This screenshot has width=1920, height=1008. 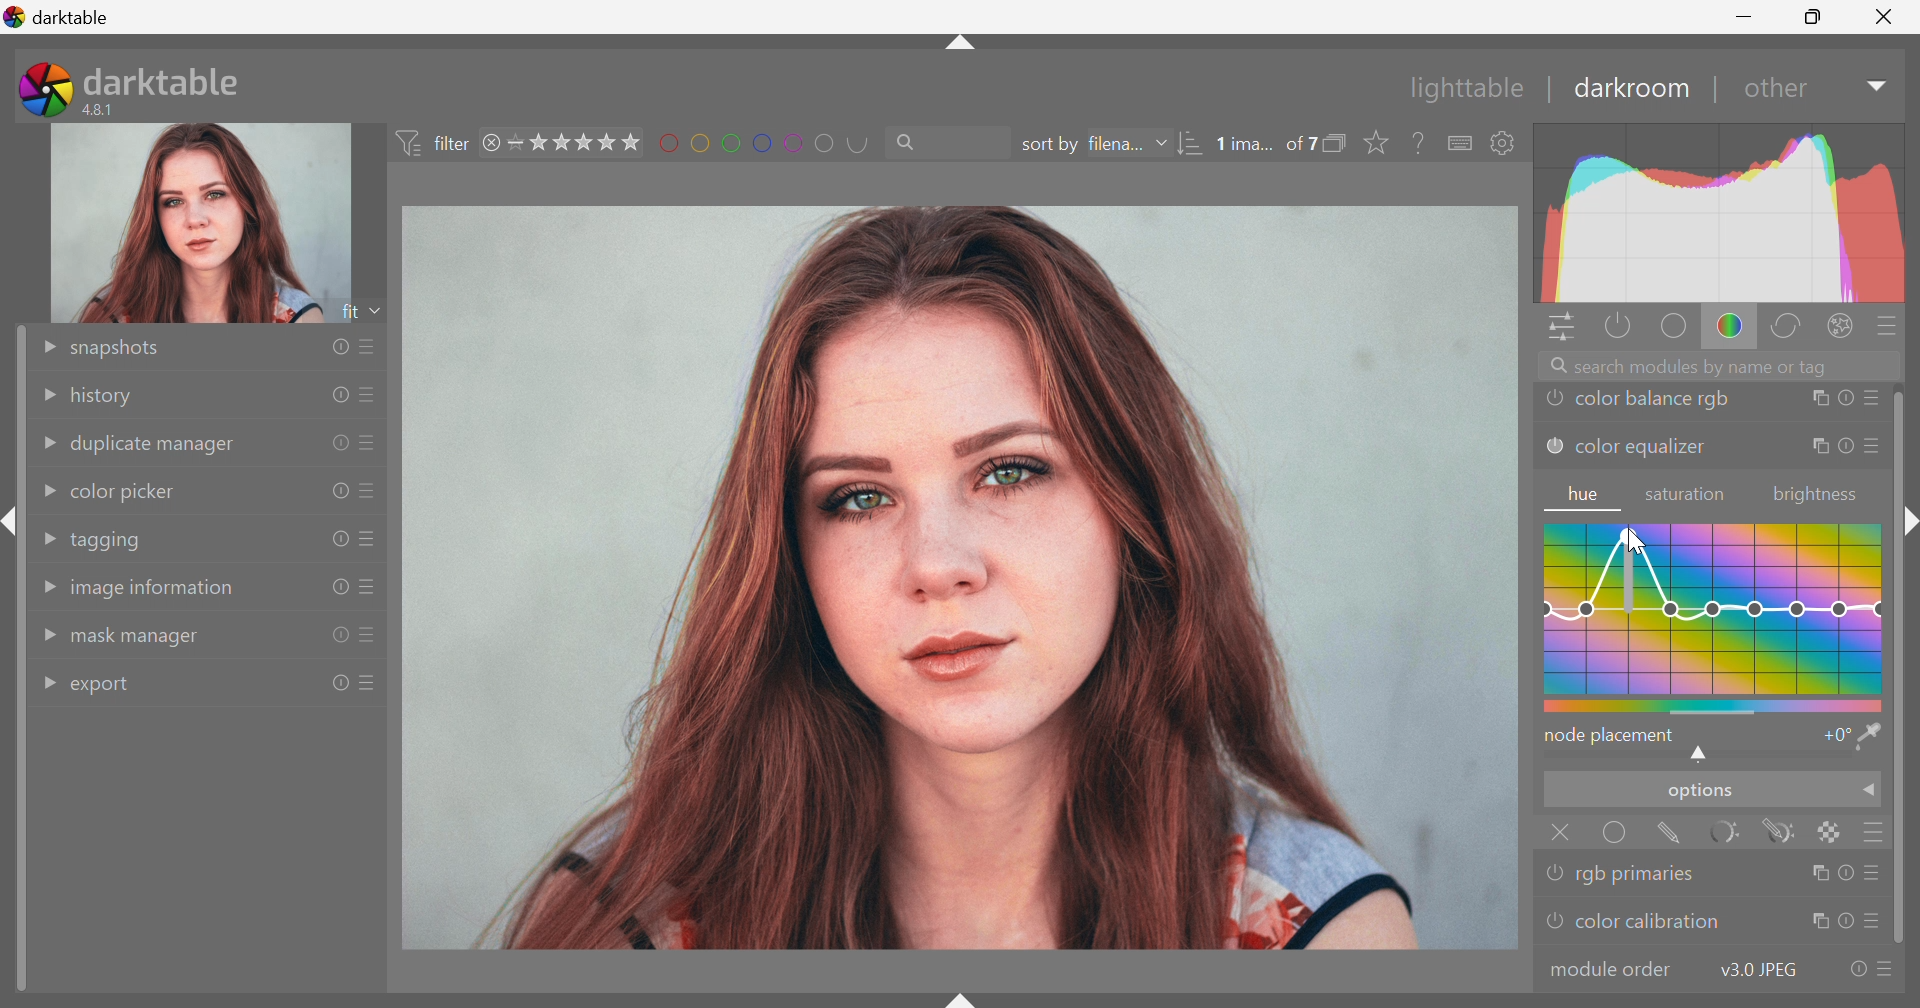 What do you see at coordinates (1793, 328) in the screenshot?
I see `correct` at bounding box center [1793, 328].